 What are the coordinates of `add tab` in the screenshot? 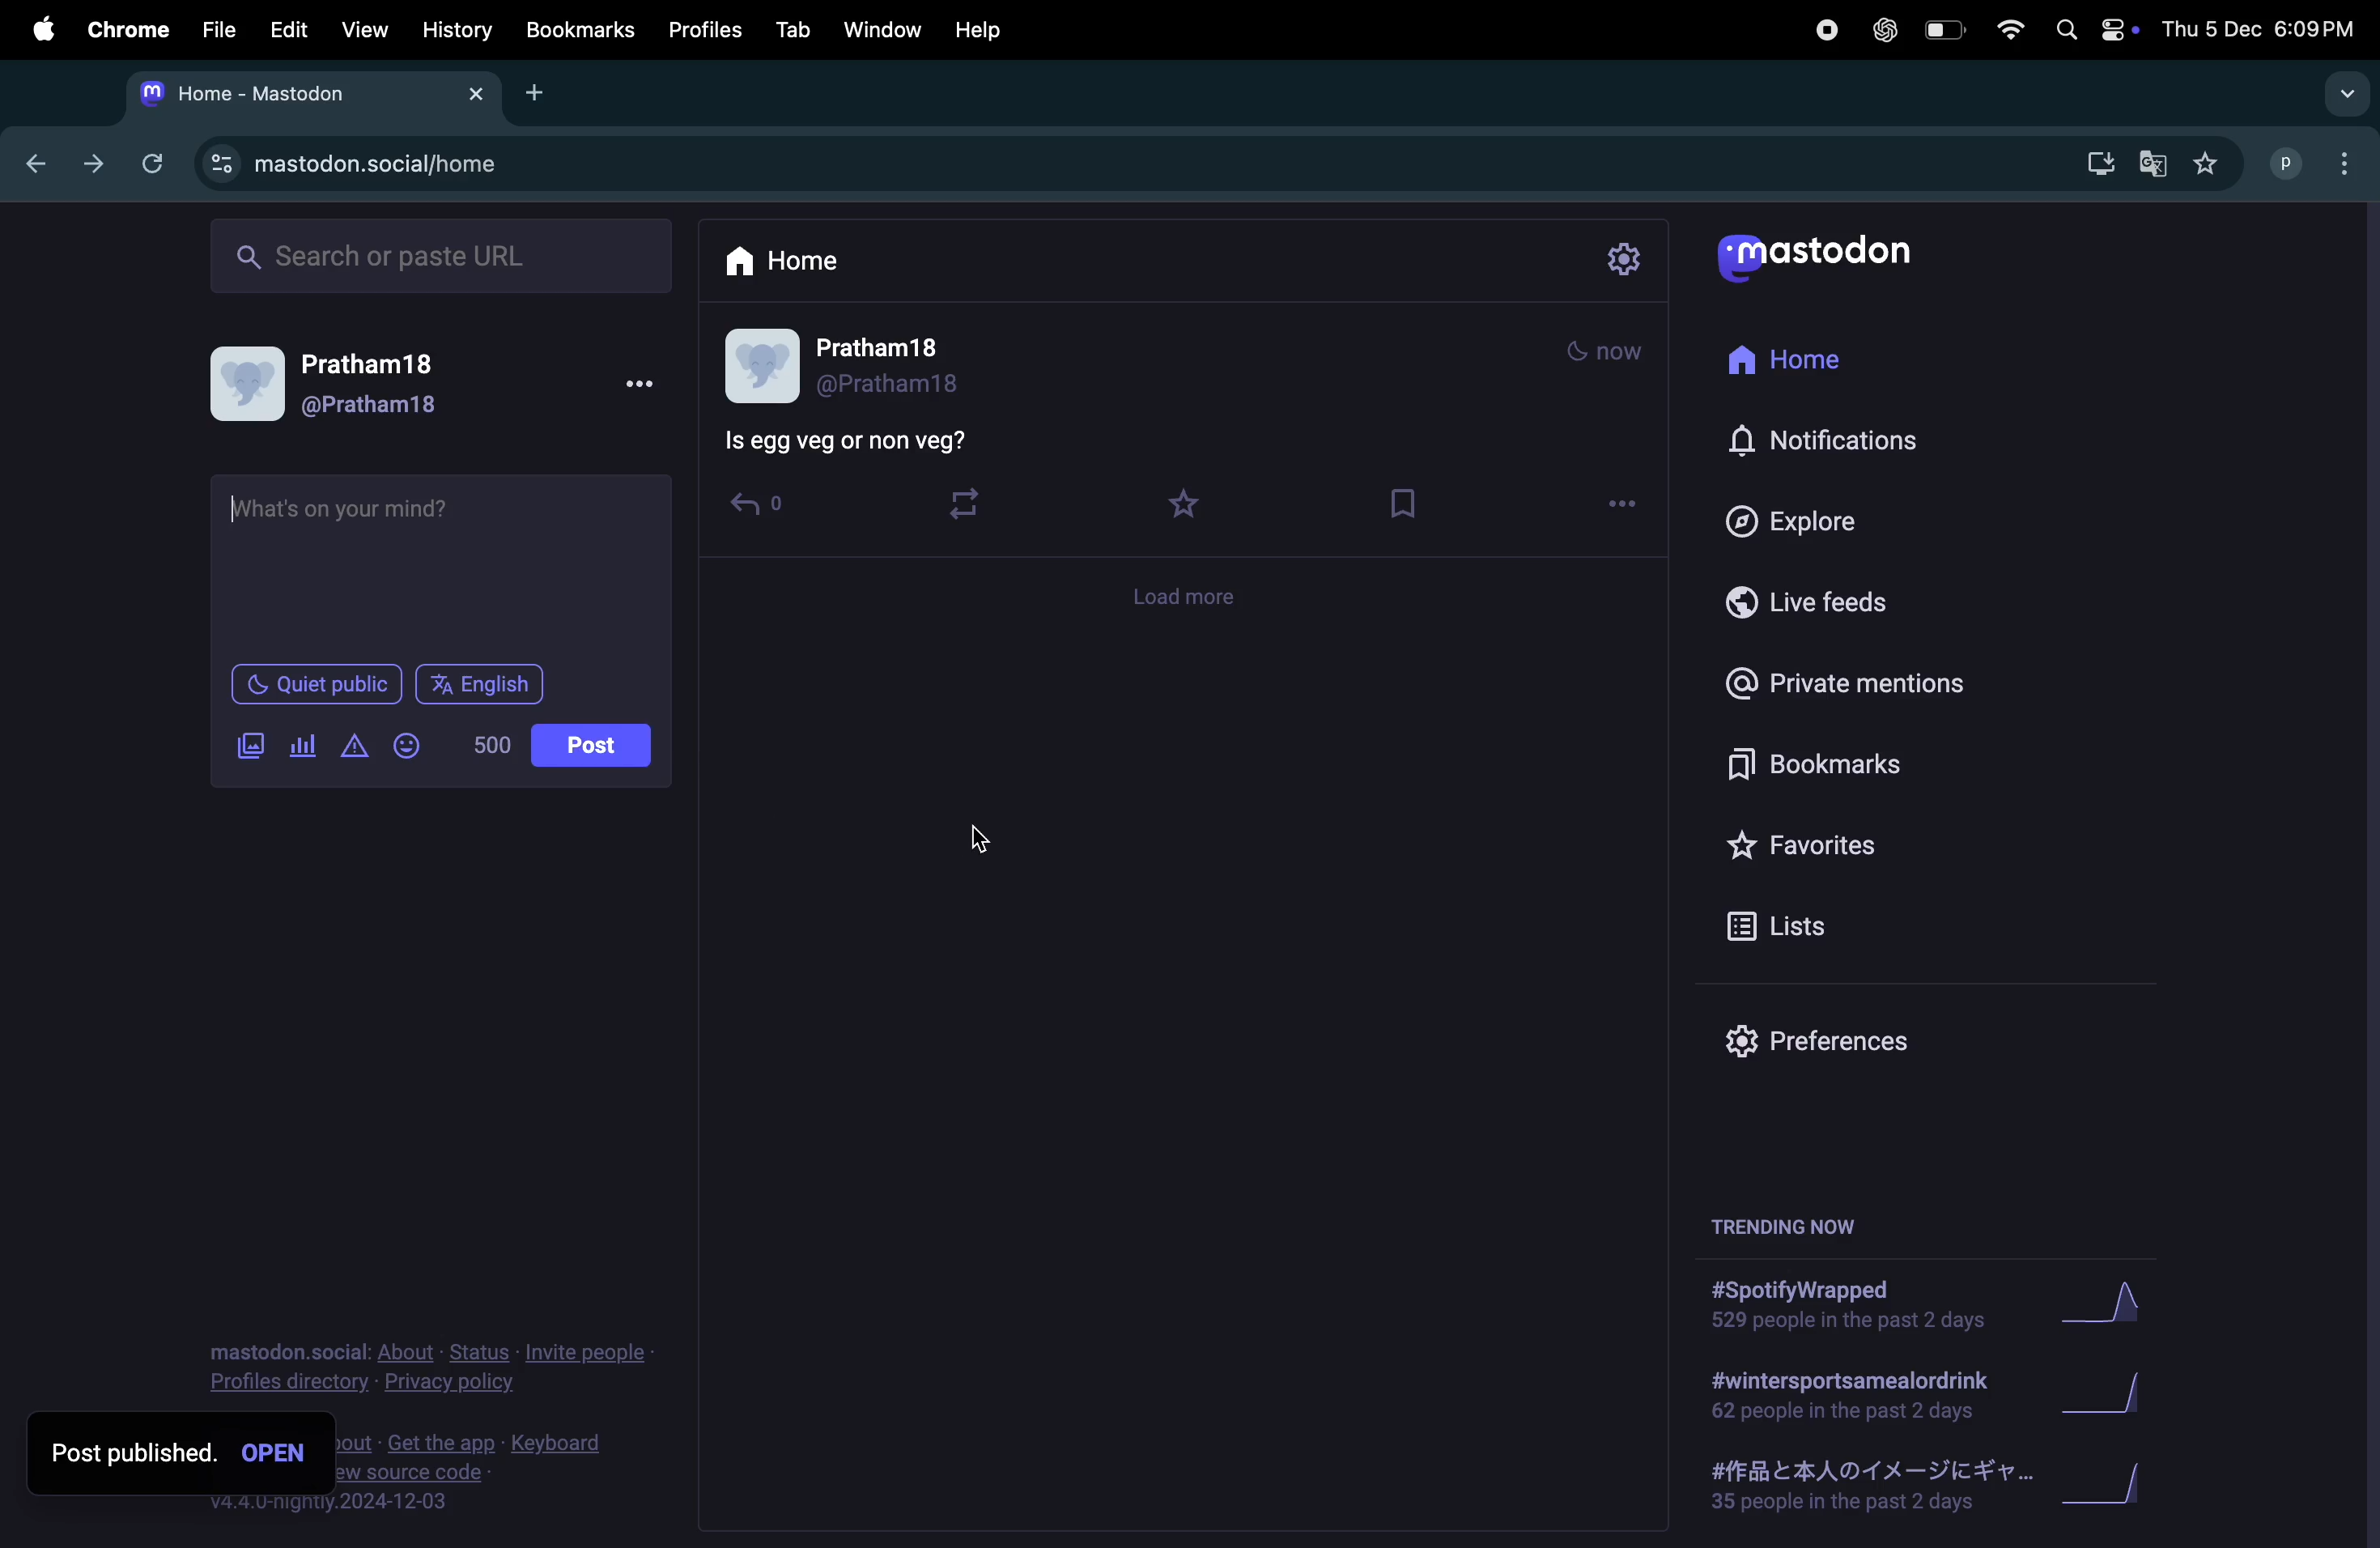 It's located at (543, 91).